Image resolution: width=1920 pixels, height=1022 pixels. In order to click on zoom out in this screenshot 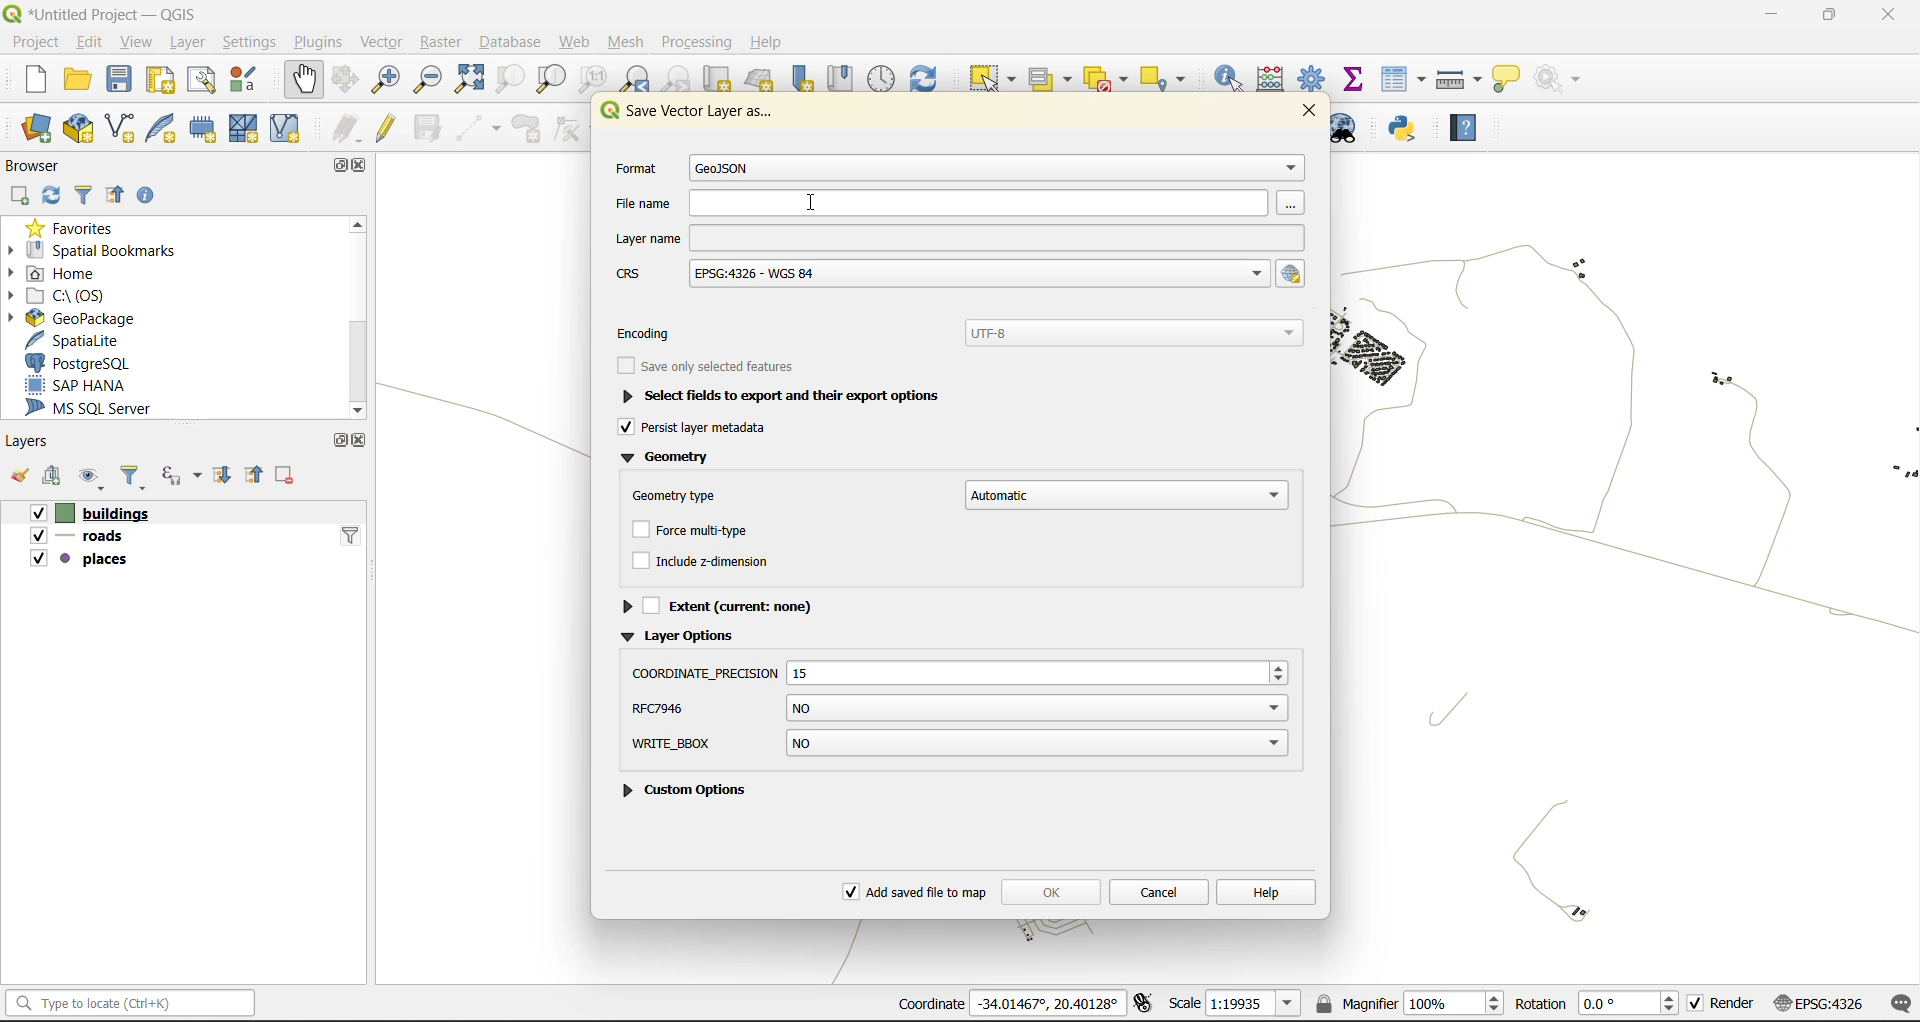, I will do `click(431, 80)`.